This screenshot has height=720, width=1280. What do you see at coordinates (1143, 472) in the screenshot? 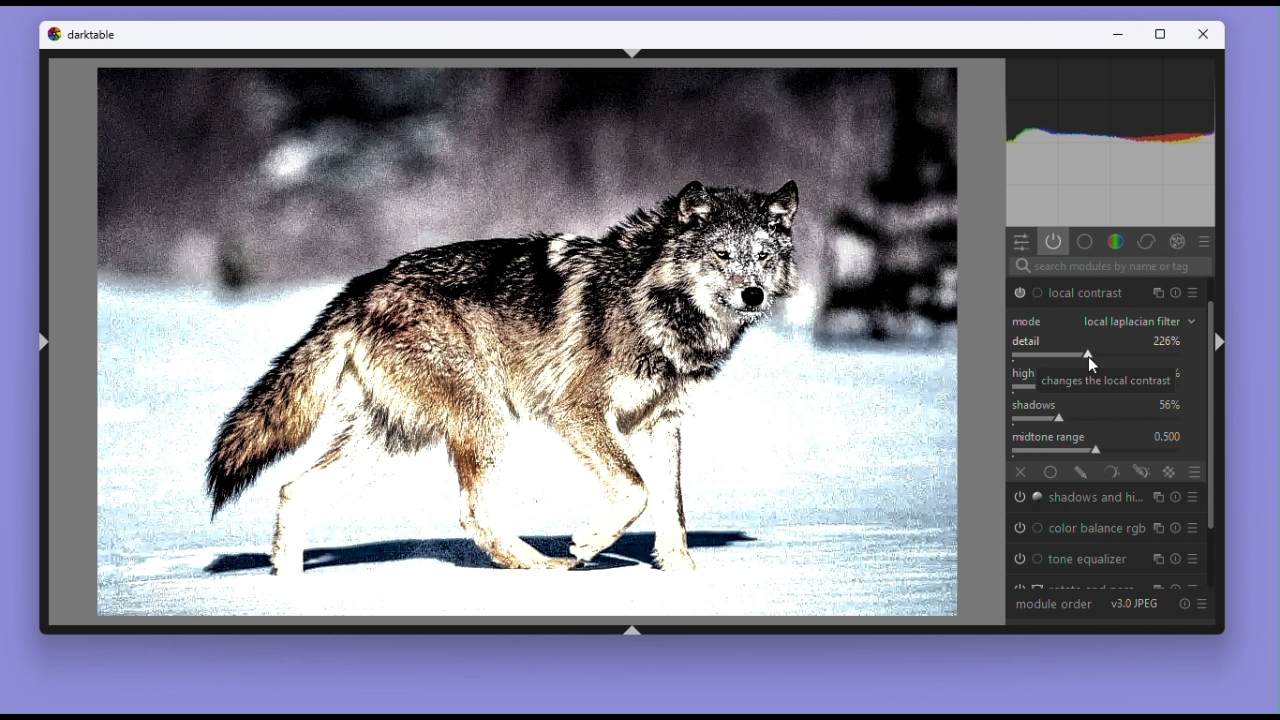
I see `Drawn and parametric mask` at bounding box center [1143, 472].